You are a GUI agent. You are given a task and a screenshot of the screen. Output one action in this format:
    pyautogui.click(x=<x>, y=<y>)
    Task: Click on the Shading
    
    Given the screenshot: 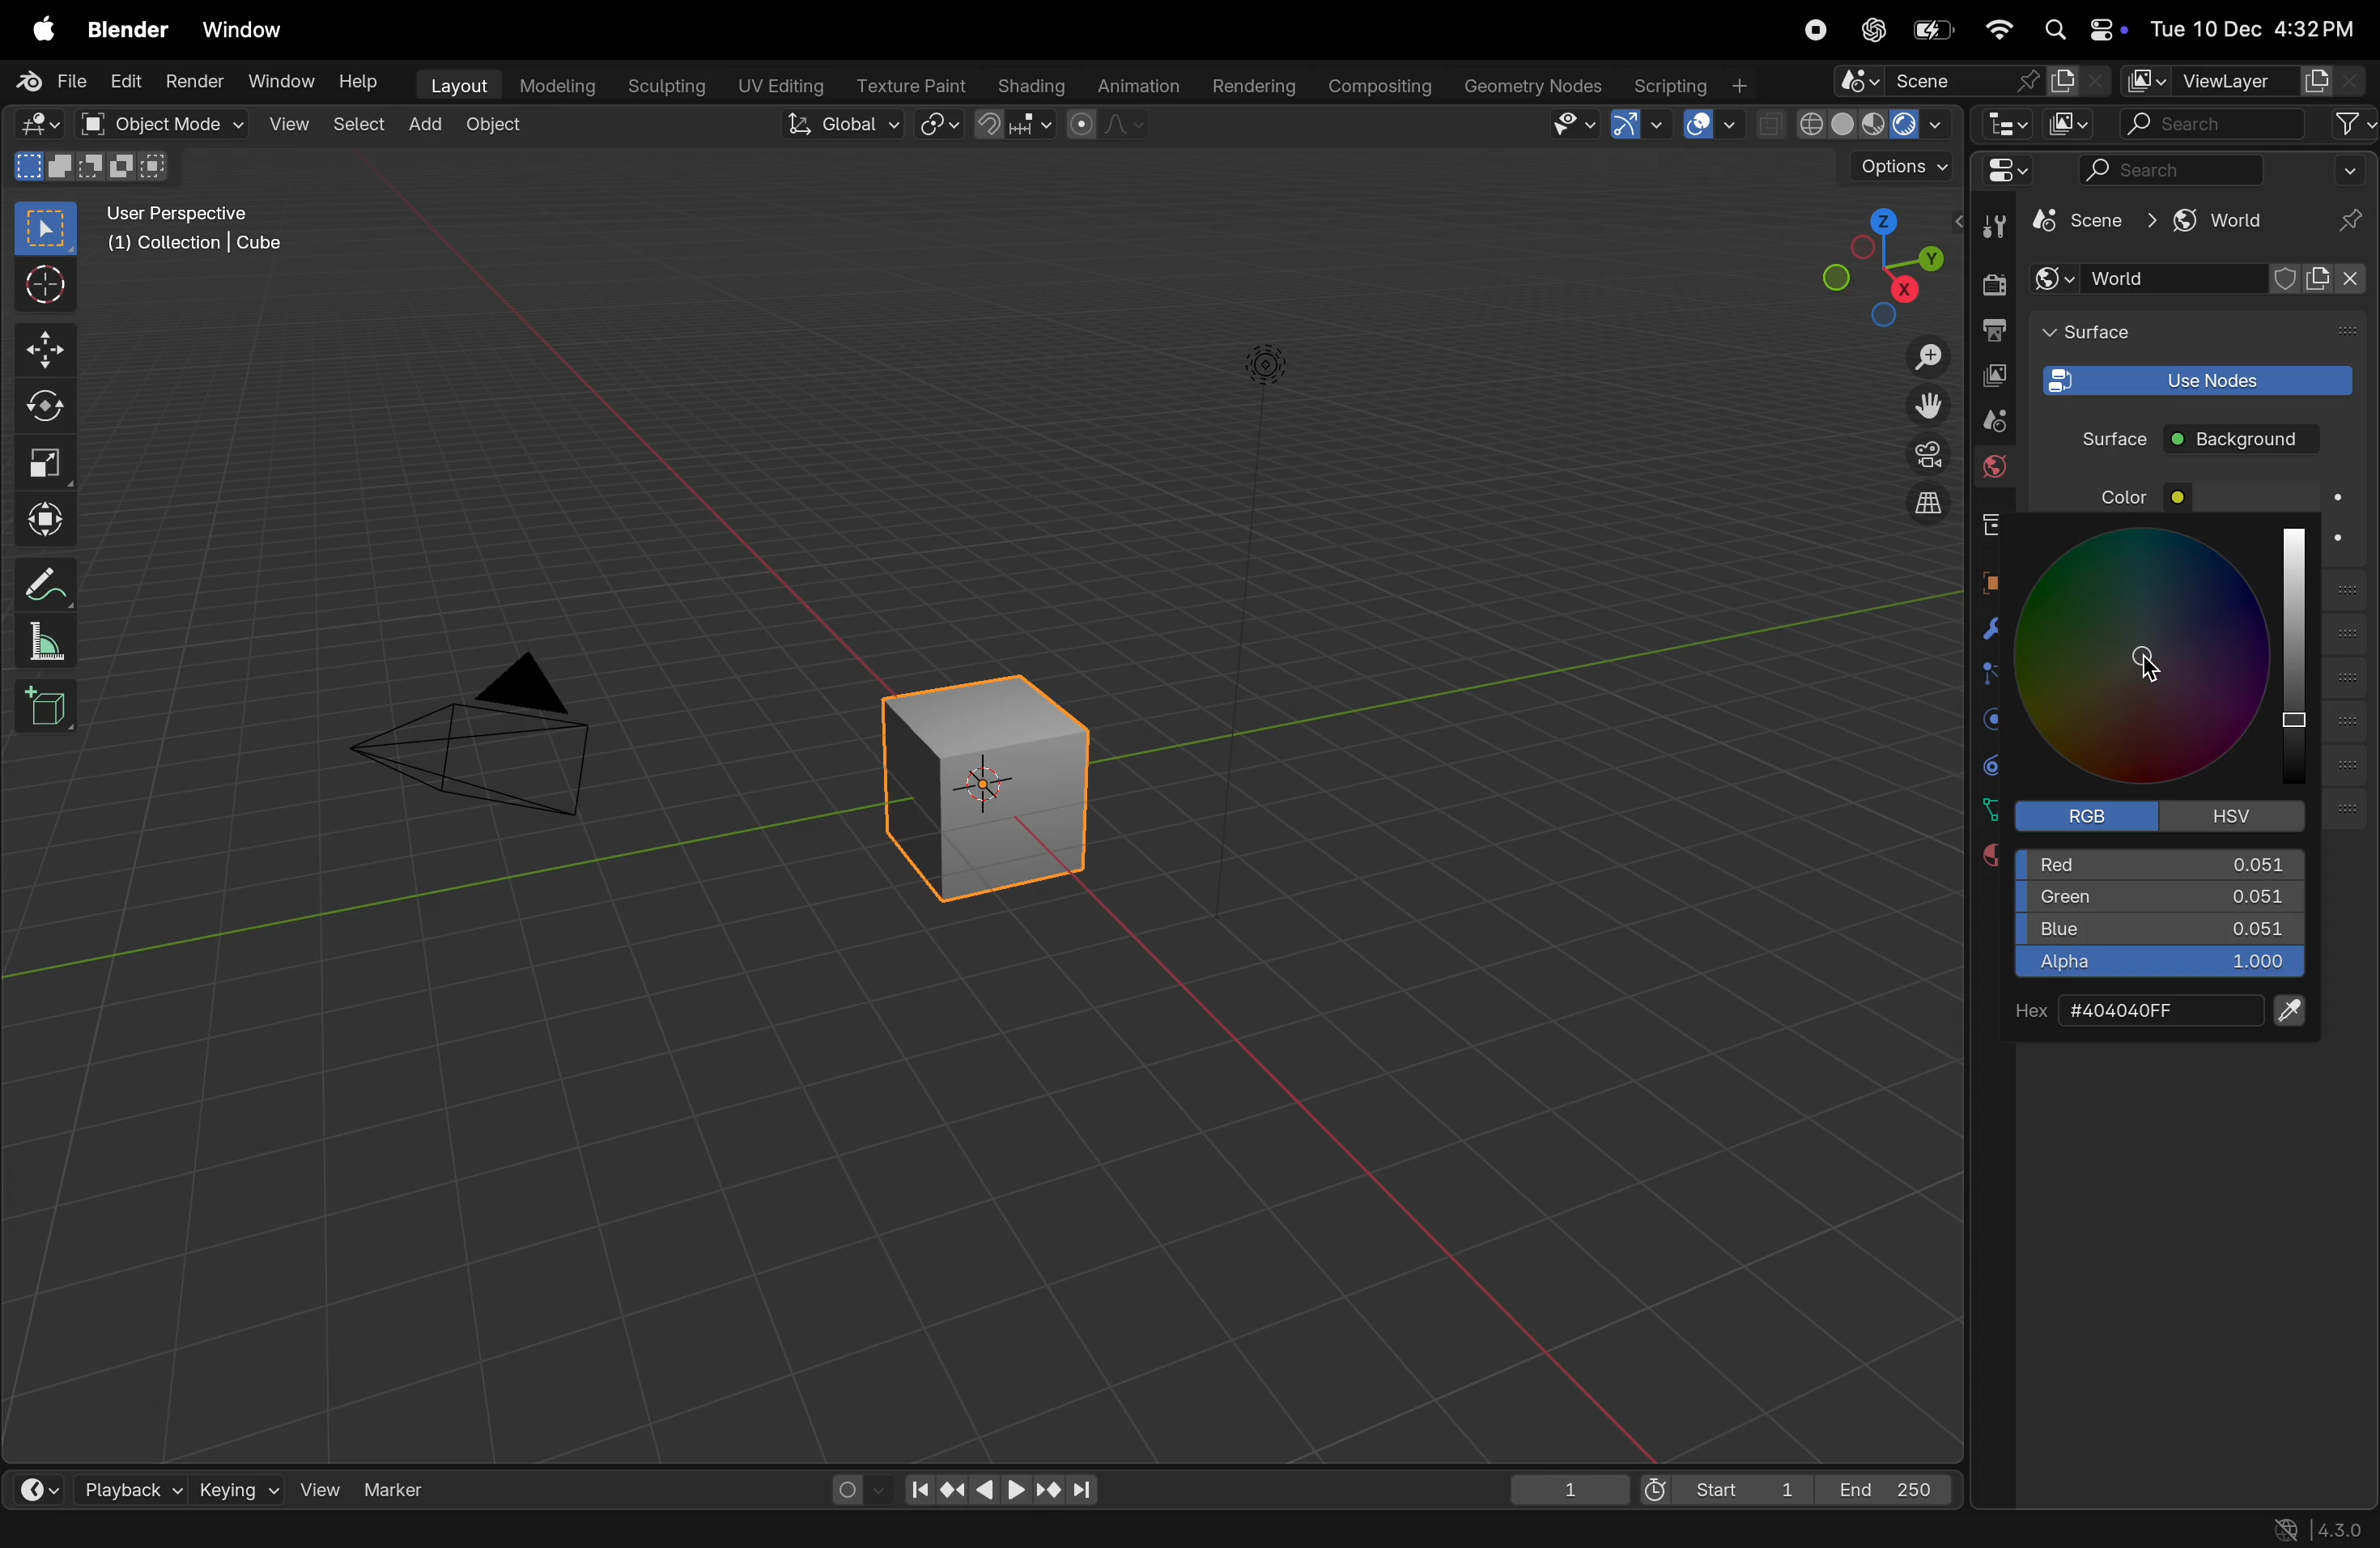 What is the action you would take?
    pyautogui.click(x=1027, y=85)
    